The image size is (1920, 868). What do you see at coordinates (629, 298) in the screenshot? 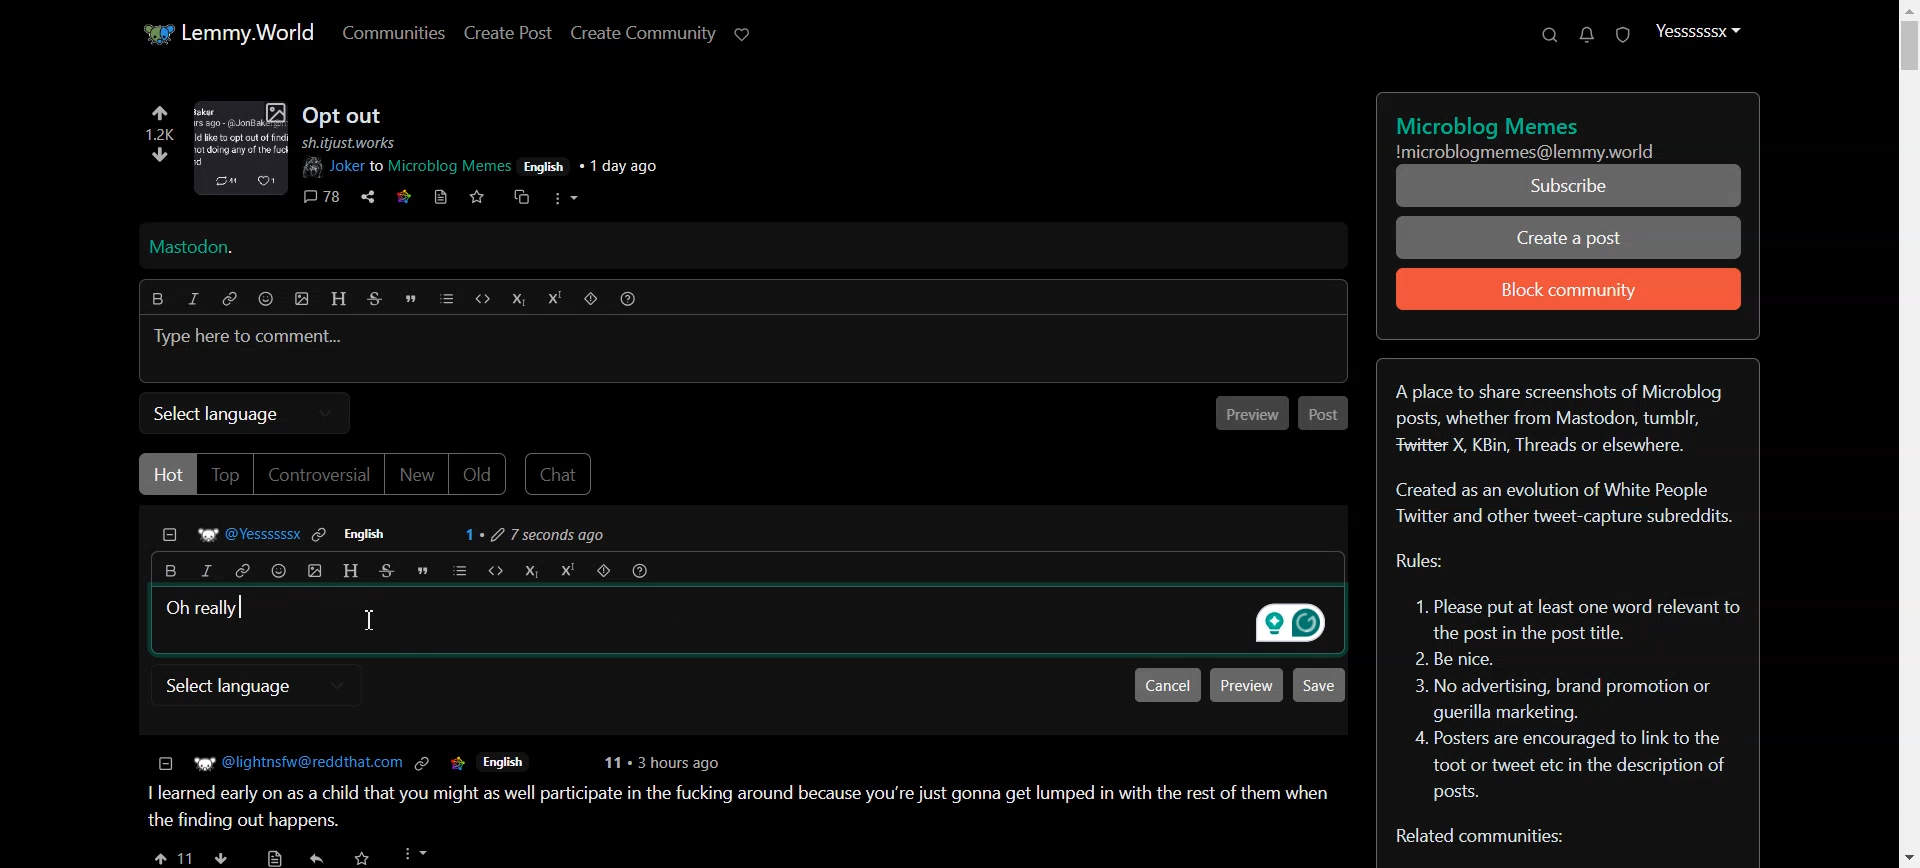
I see `Formatting help` at bounding box center [629, 298].